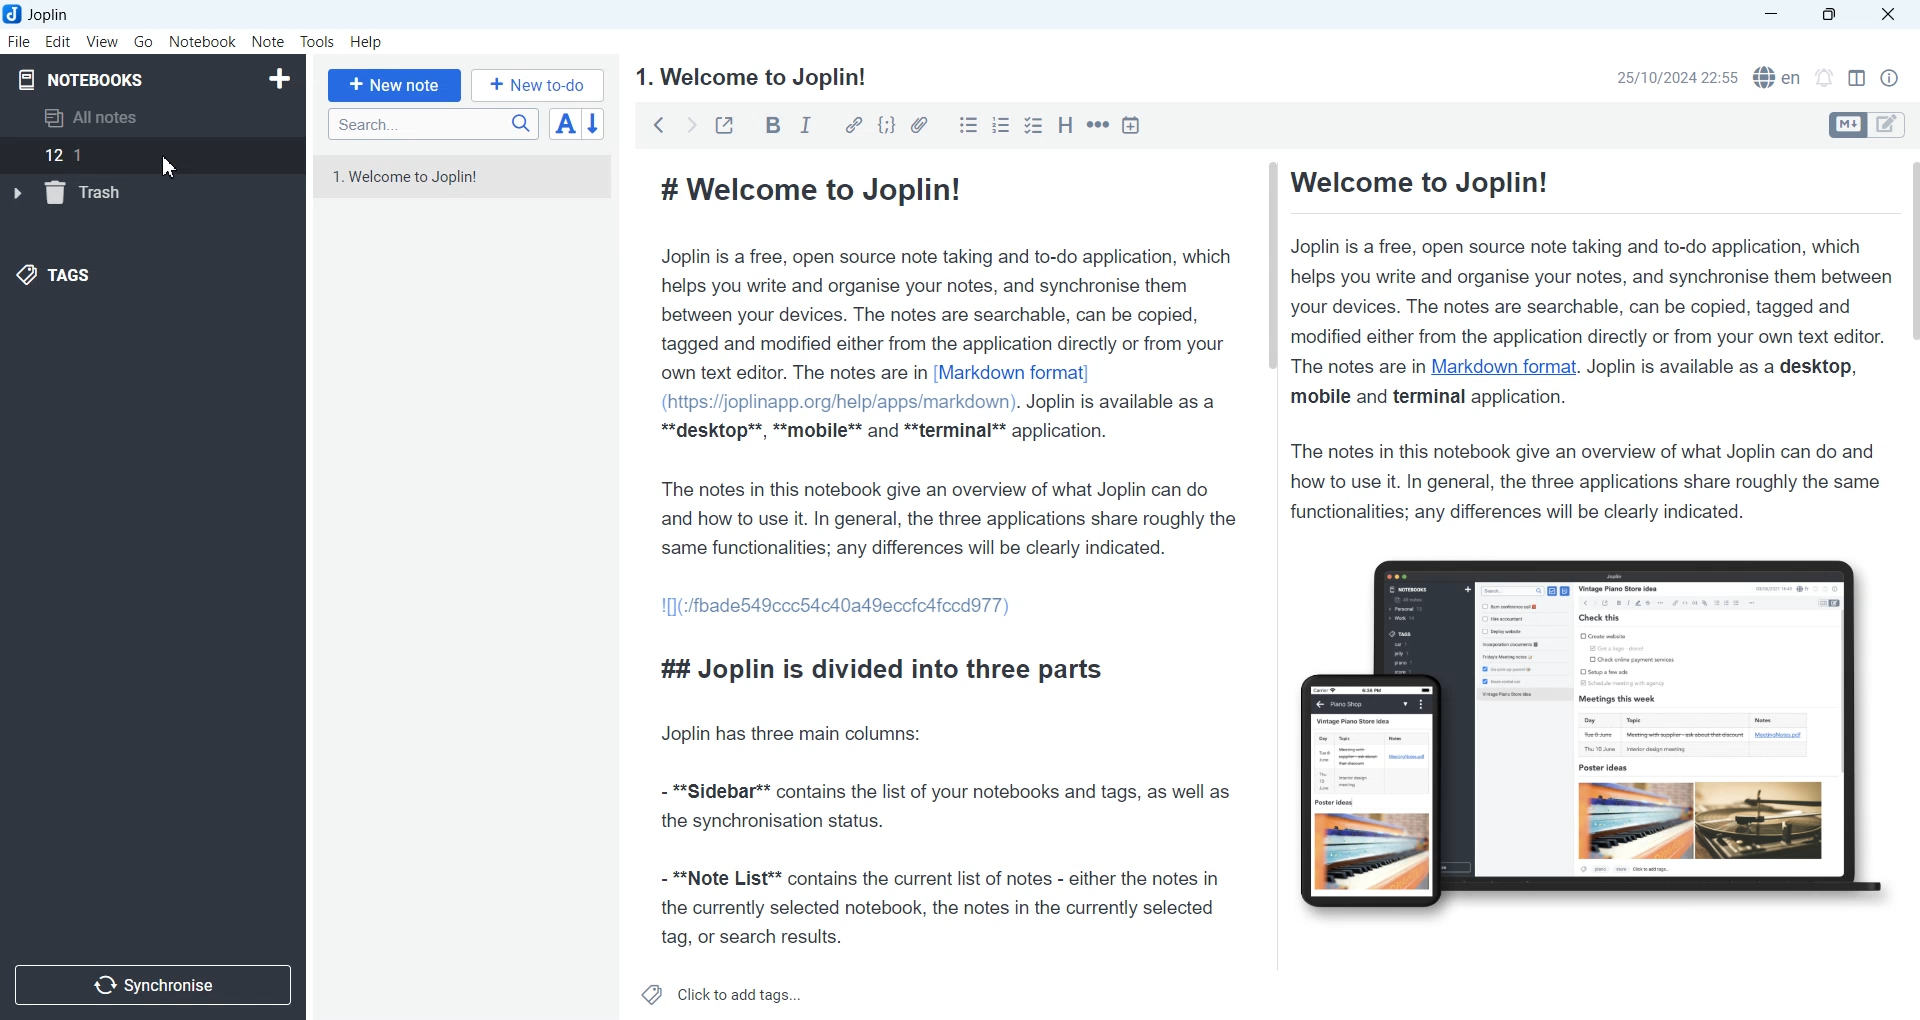 This screenshot has width=1920, height=1020. Describe the element at coordinates (81, 79) in the screenshot. I see `Notebooks` at that location.